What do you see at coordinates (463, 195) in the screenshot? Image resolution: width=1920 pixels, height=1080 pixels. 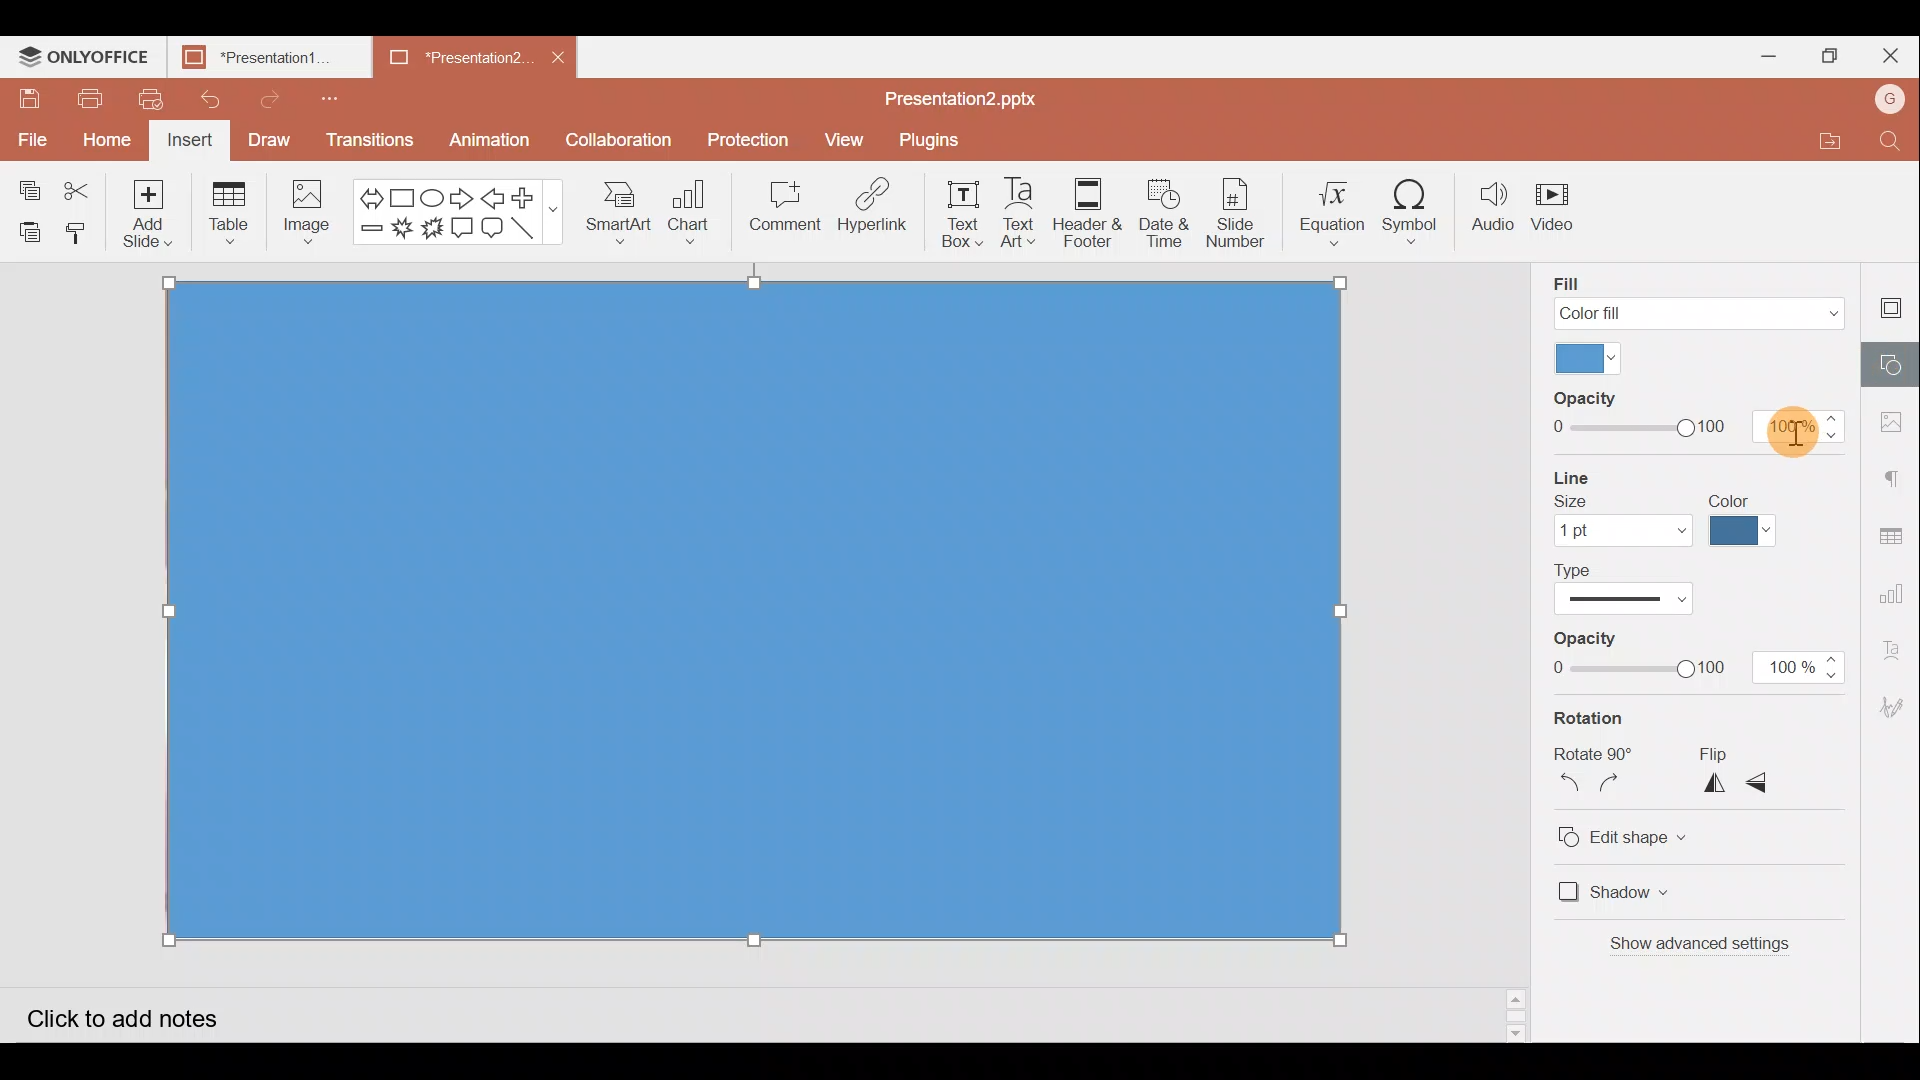 I see `Right arrow` at bounding box center [463, 195].